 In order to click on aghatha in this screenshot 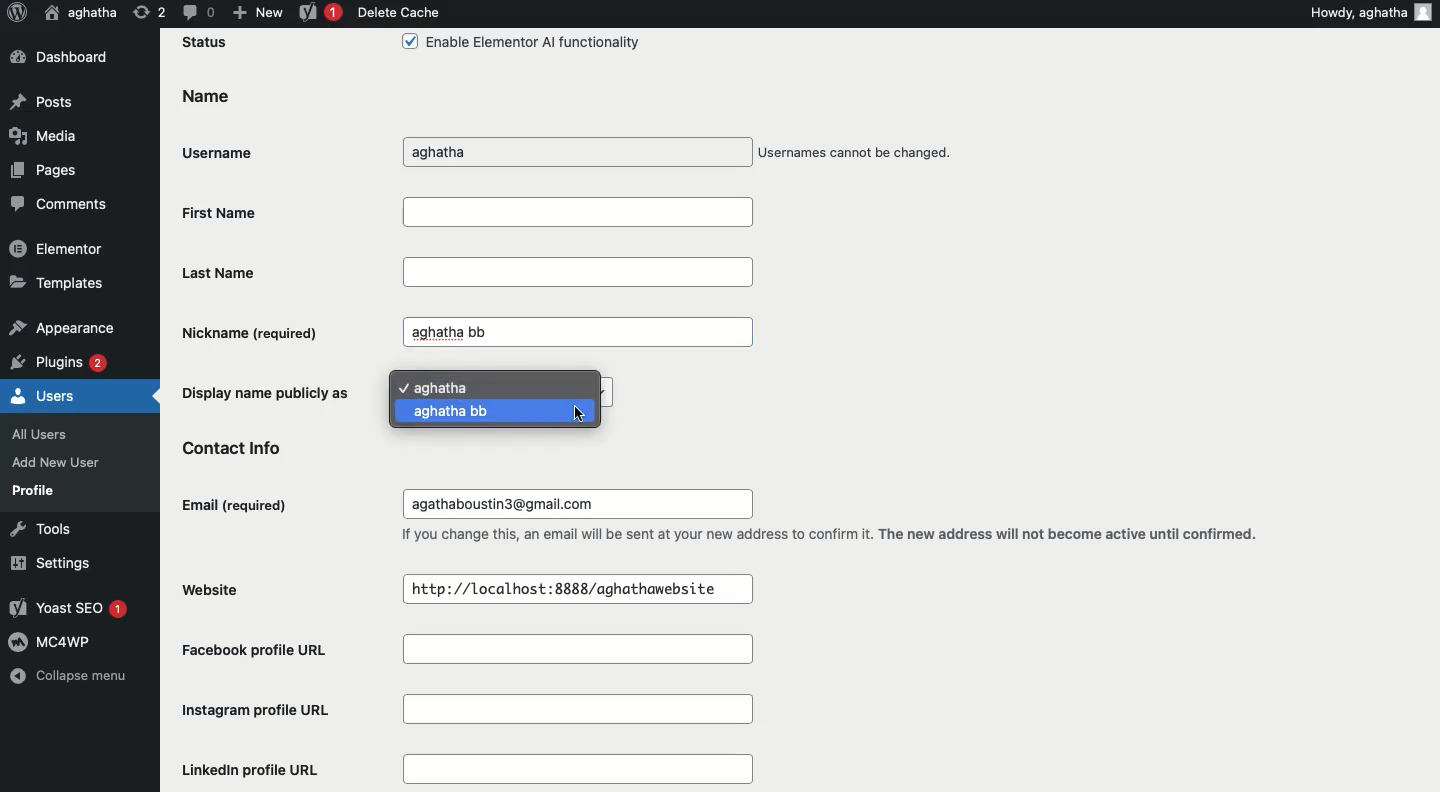, I will do `click(435, 387)`.